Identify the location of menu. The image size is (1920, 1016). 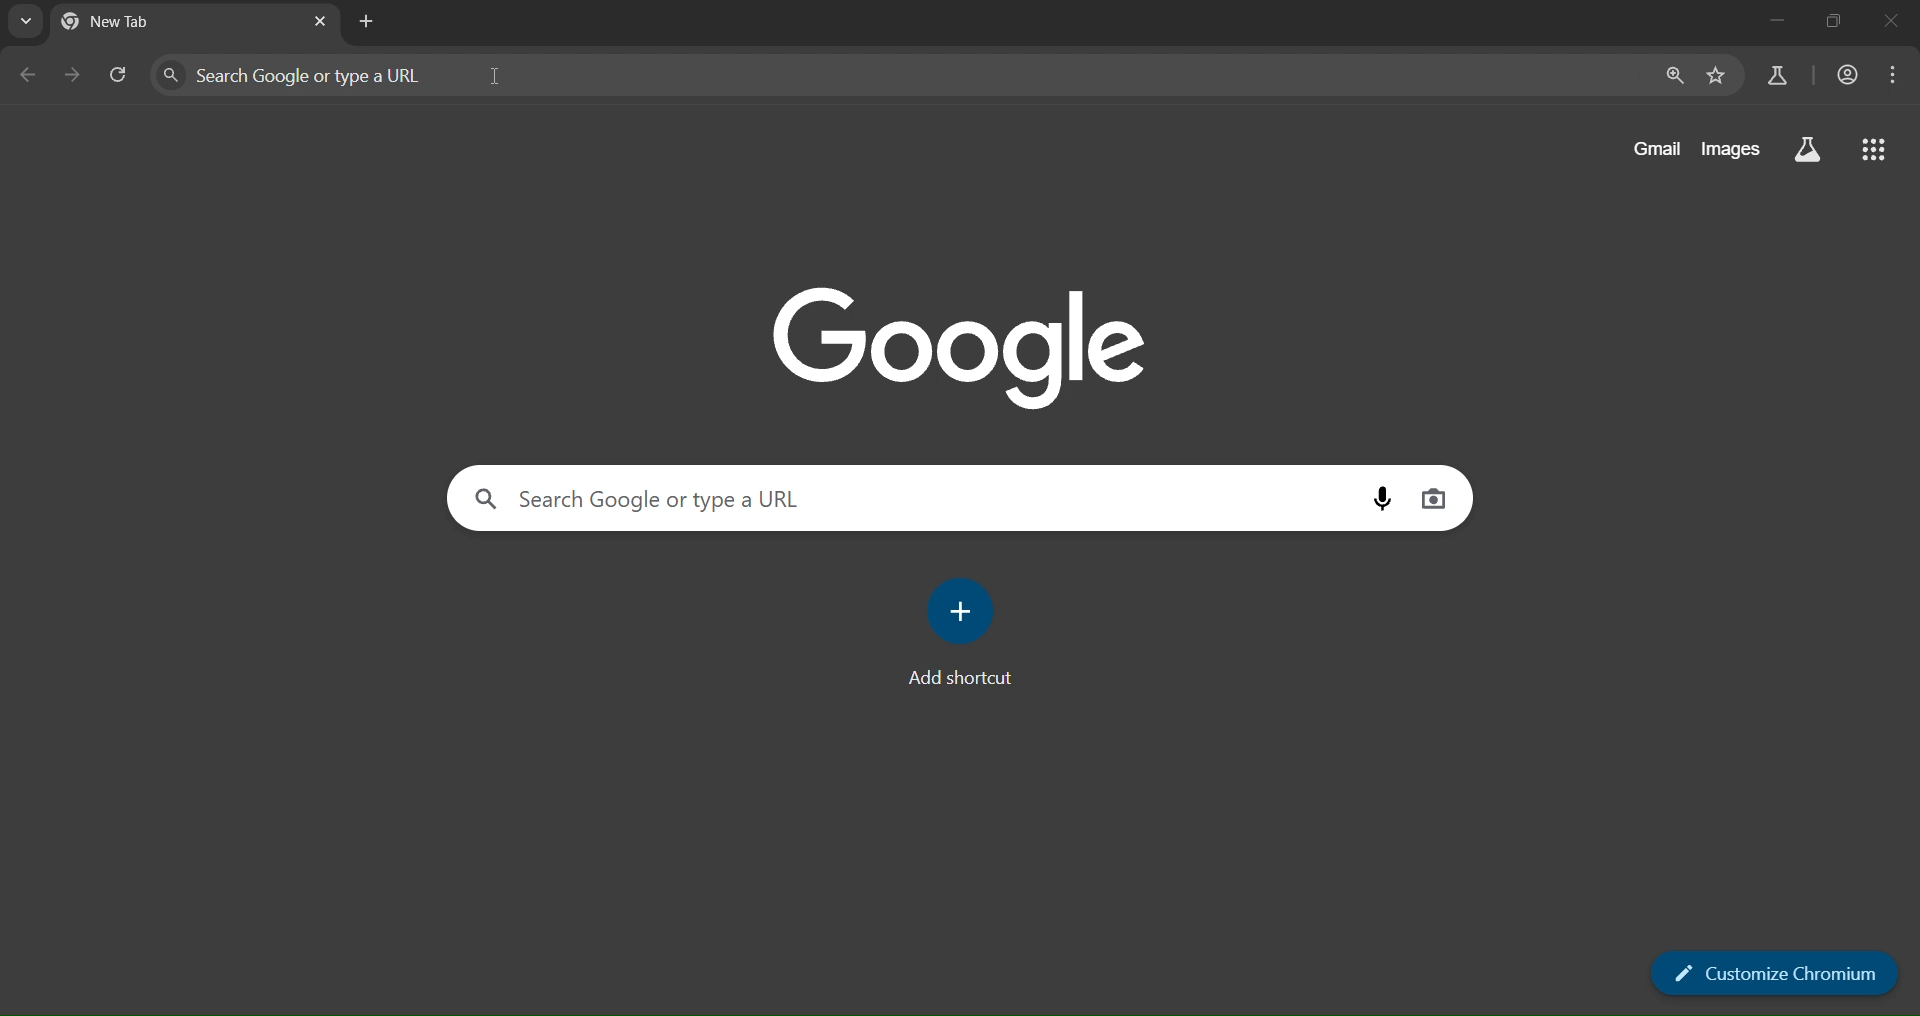
(1898, 75).